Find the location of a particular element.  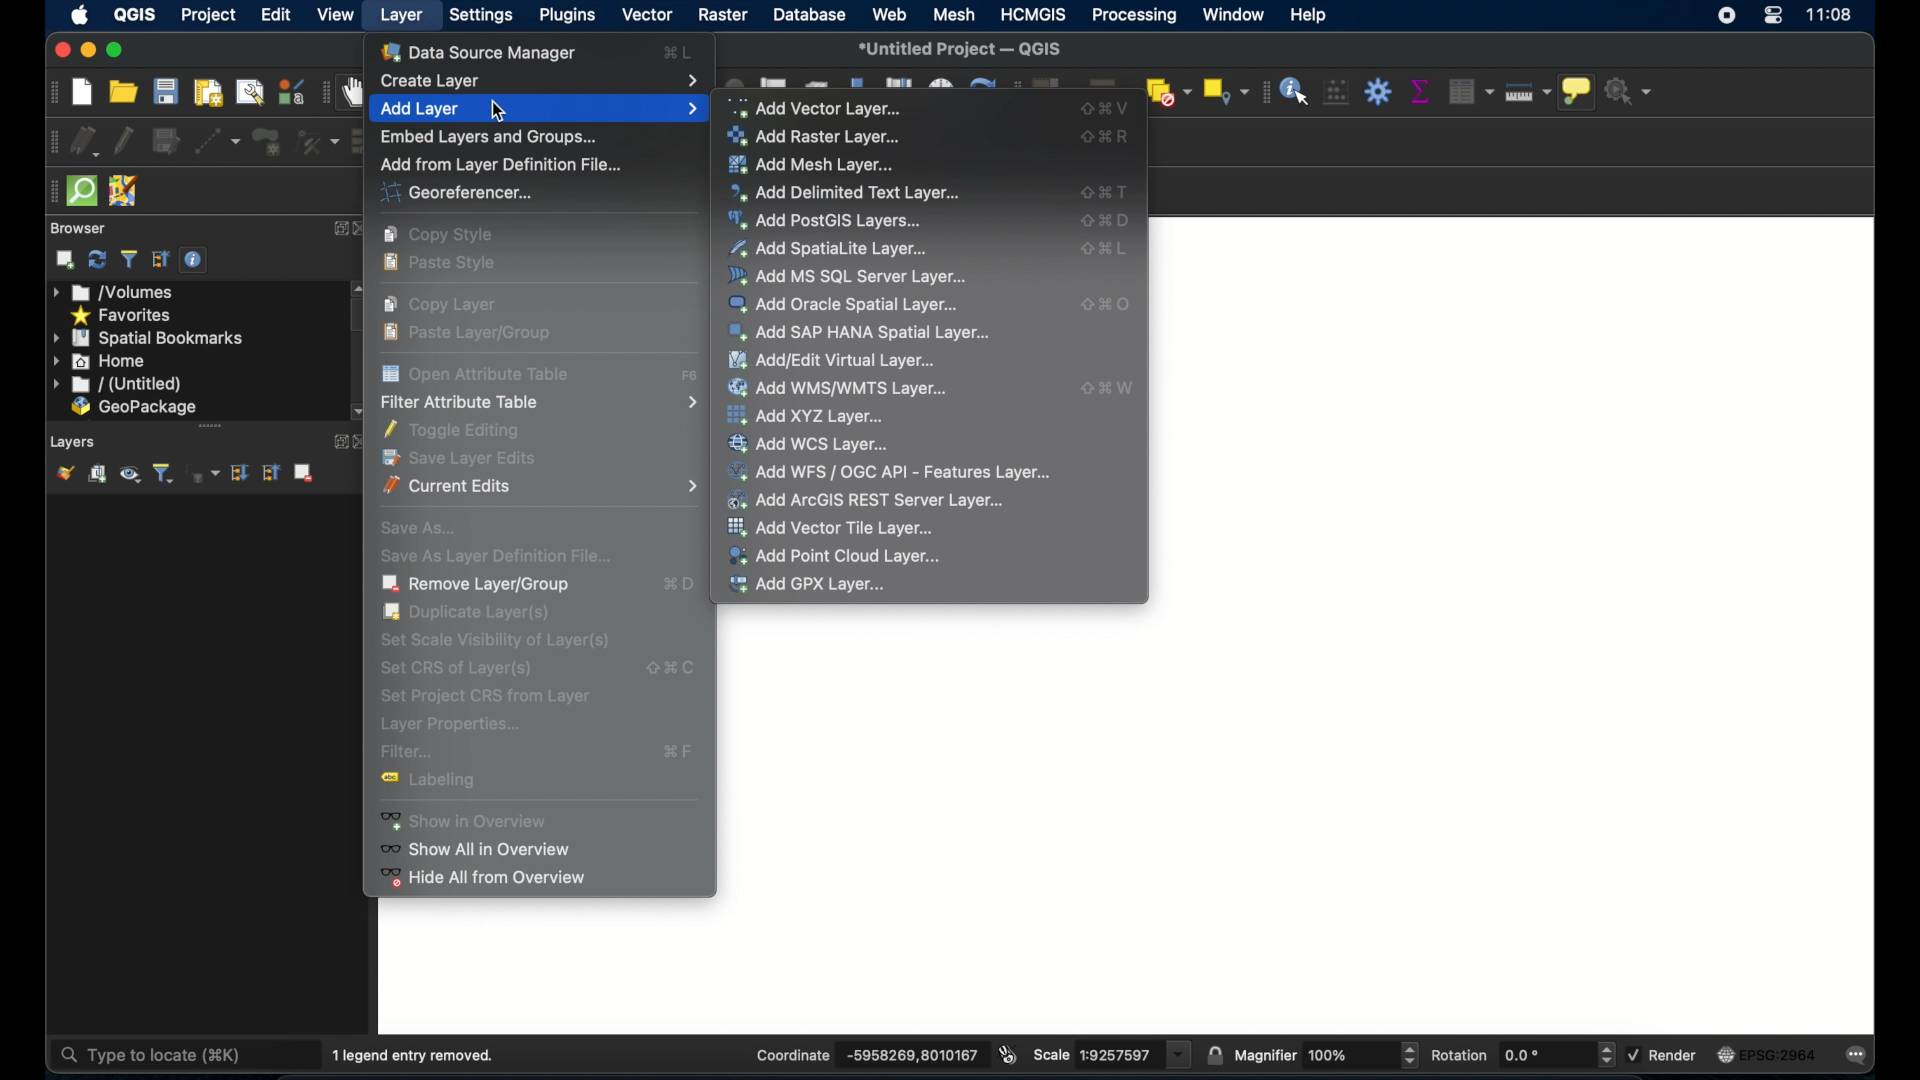

mesh is located at coordinates (952, 16).